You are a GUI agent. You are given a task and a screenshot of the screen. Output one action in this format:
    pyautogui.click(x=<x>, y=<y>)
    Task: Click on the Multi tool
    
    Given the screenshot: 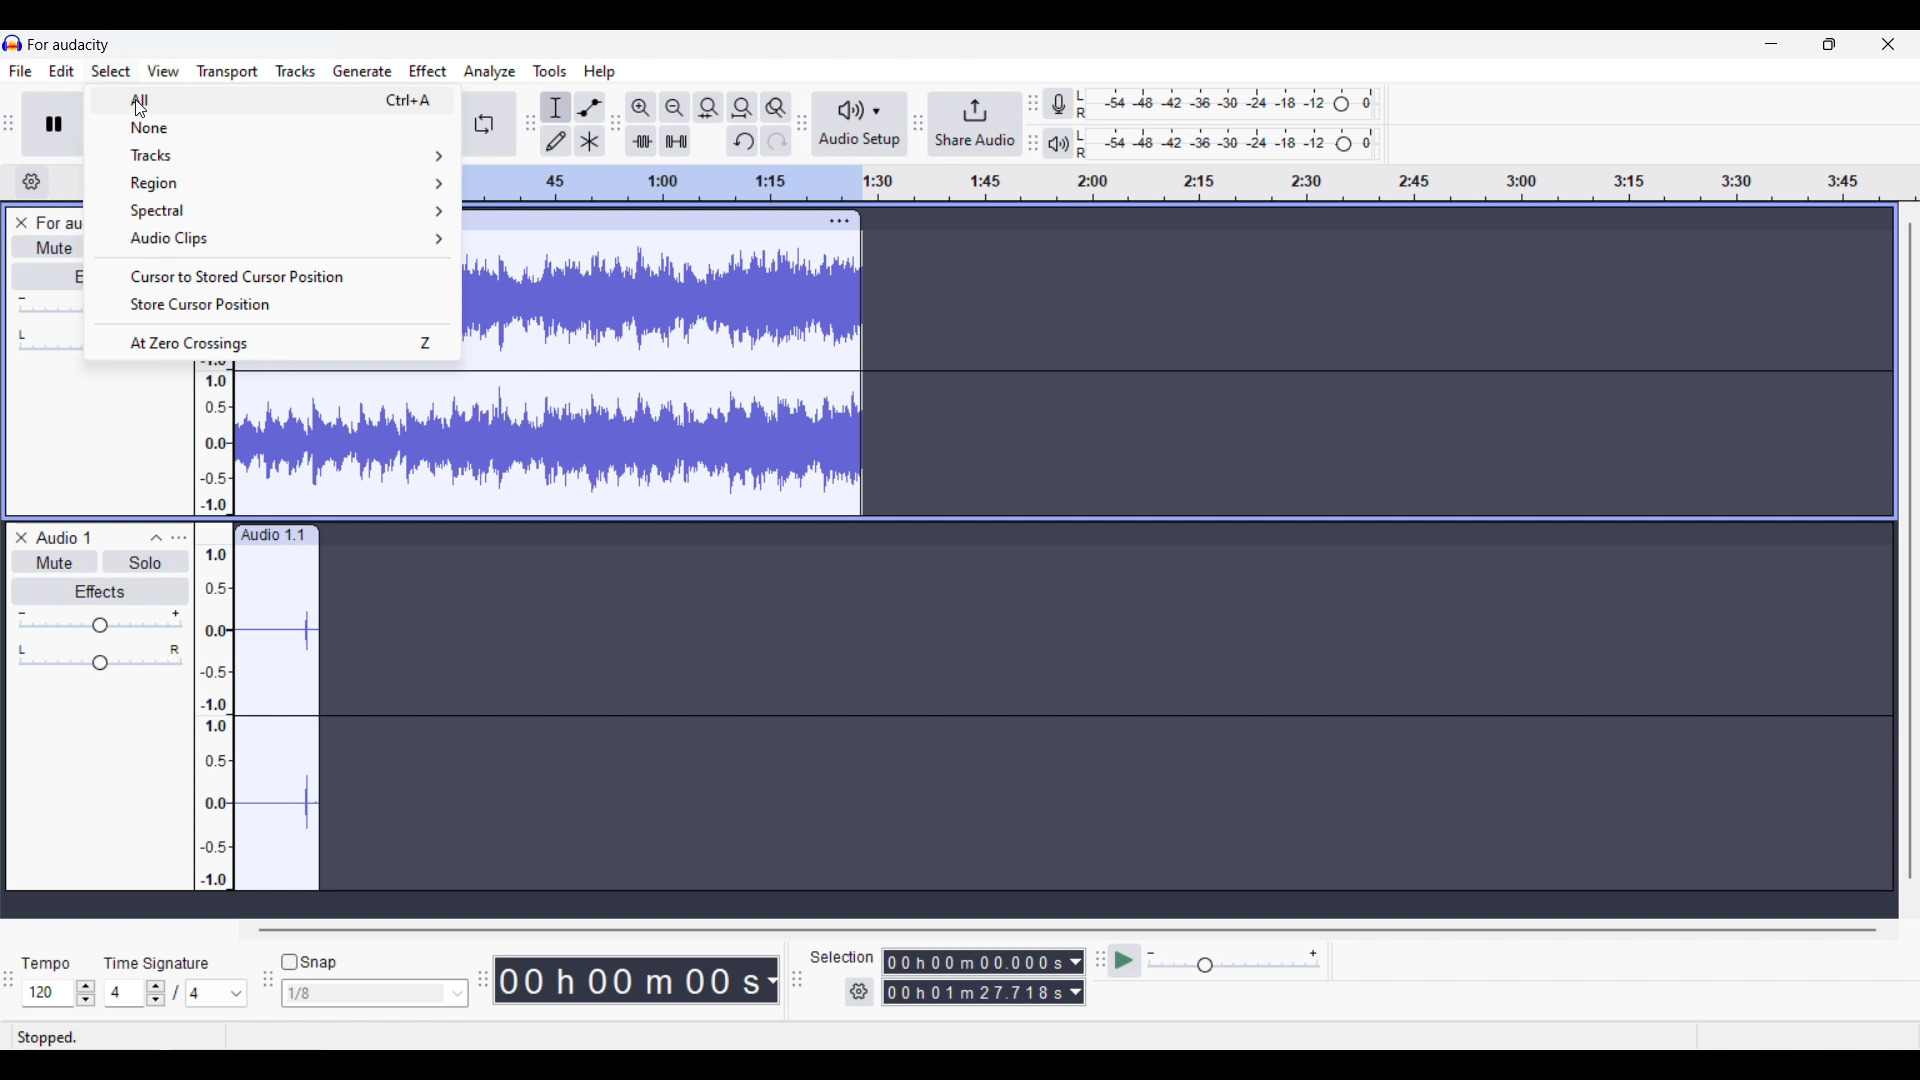 What is the action you would take?
    pyautogui.click(x=589, y=141)
    